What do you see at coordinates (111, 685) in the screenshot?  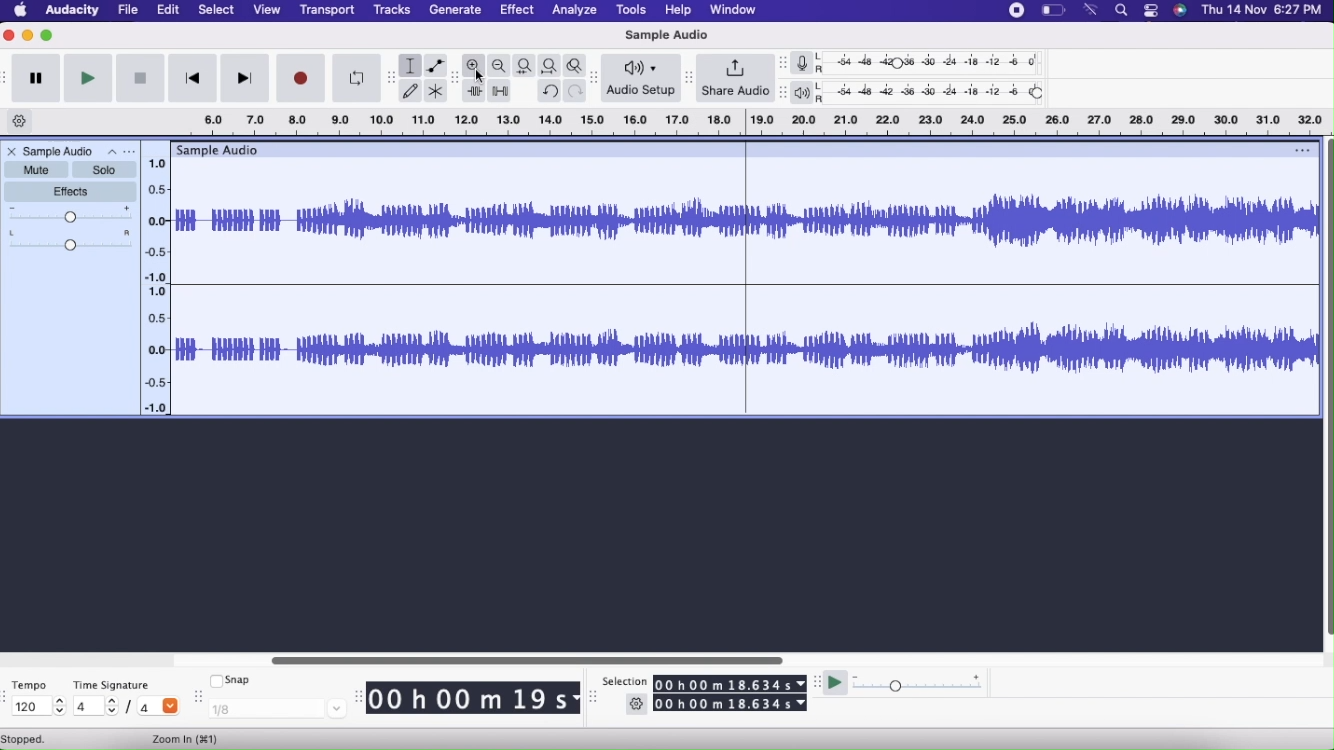 I see `Time Signature` at bounding box center [111, 685].